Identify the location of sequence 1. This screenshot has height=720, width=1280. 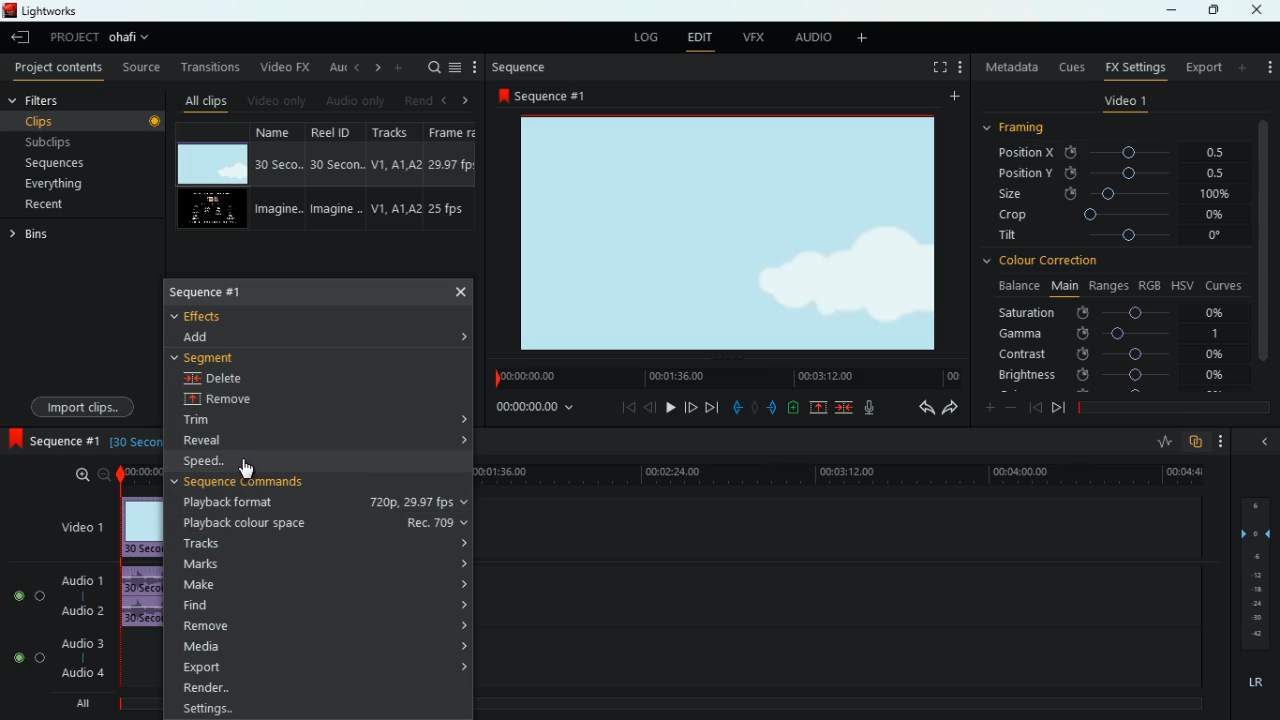
(248, 292).